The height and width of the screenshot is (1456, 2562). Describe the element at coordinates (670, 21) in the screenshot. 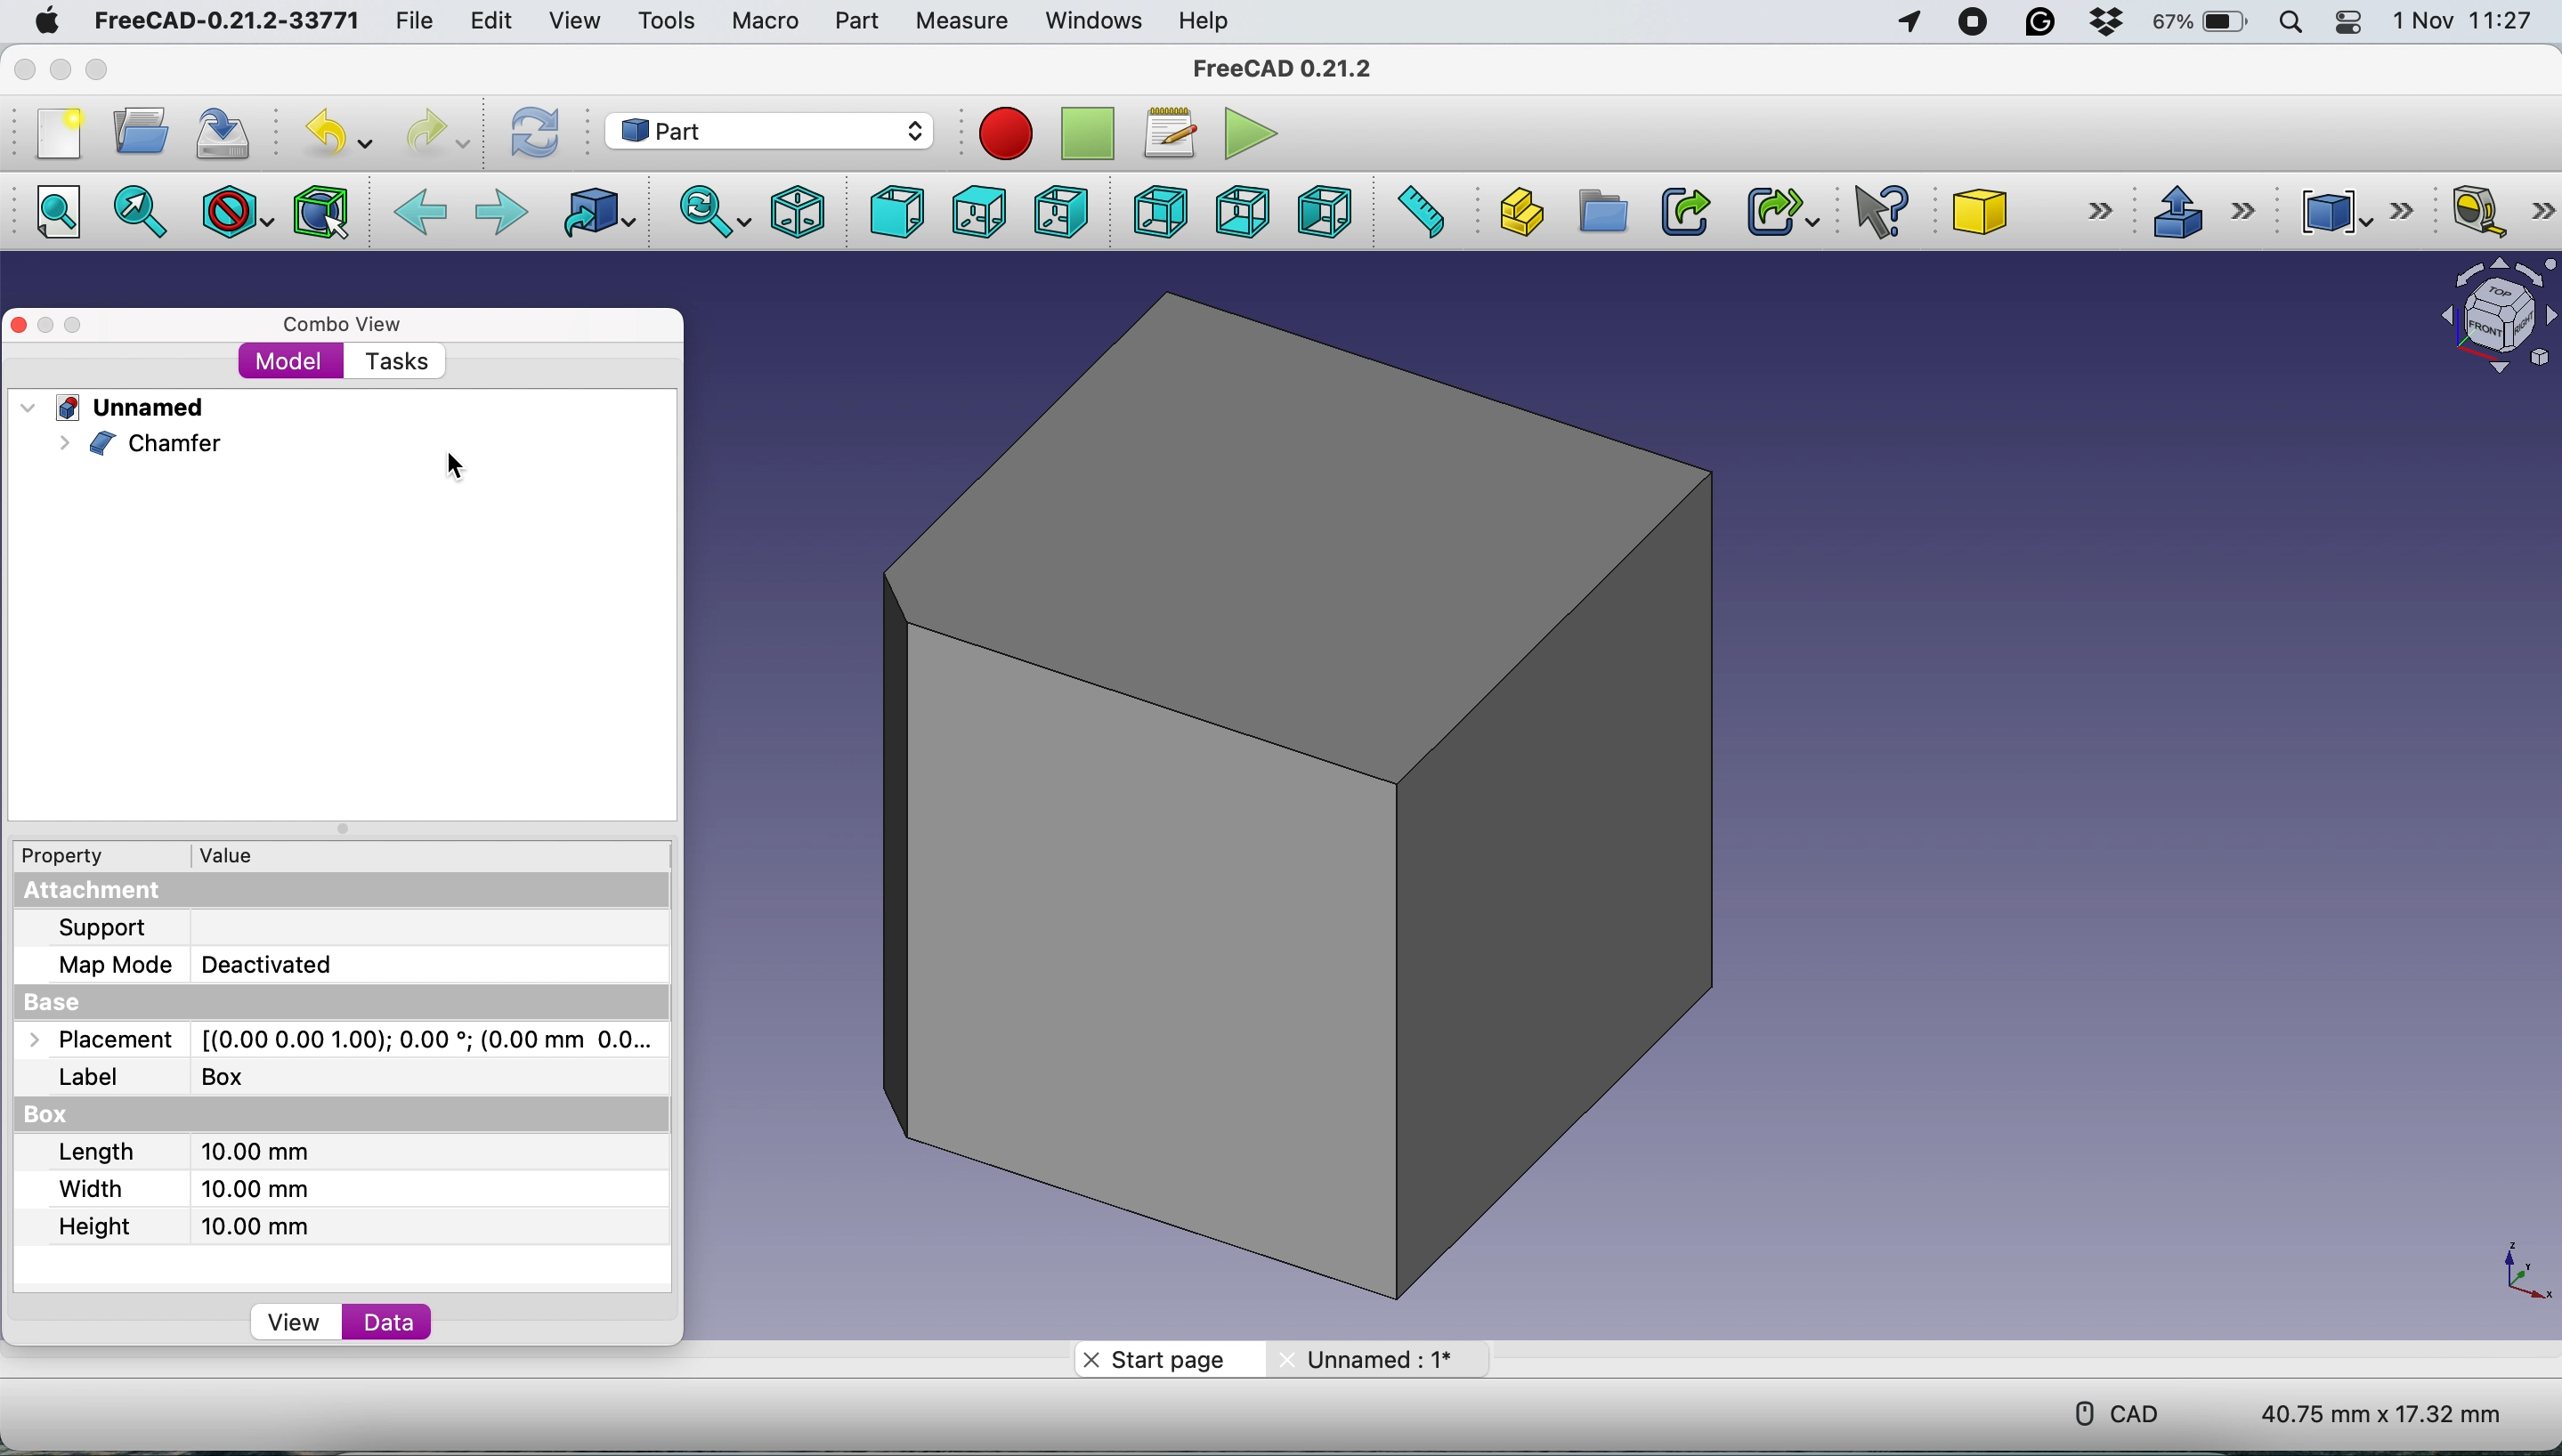

I see `tools` at that location.